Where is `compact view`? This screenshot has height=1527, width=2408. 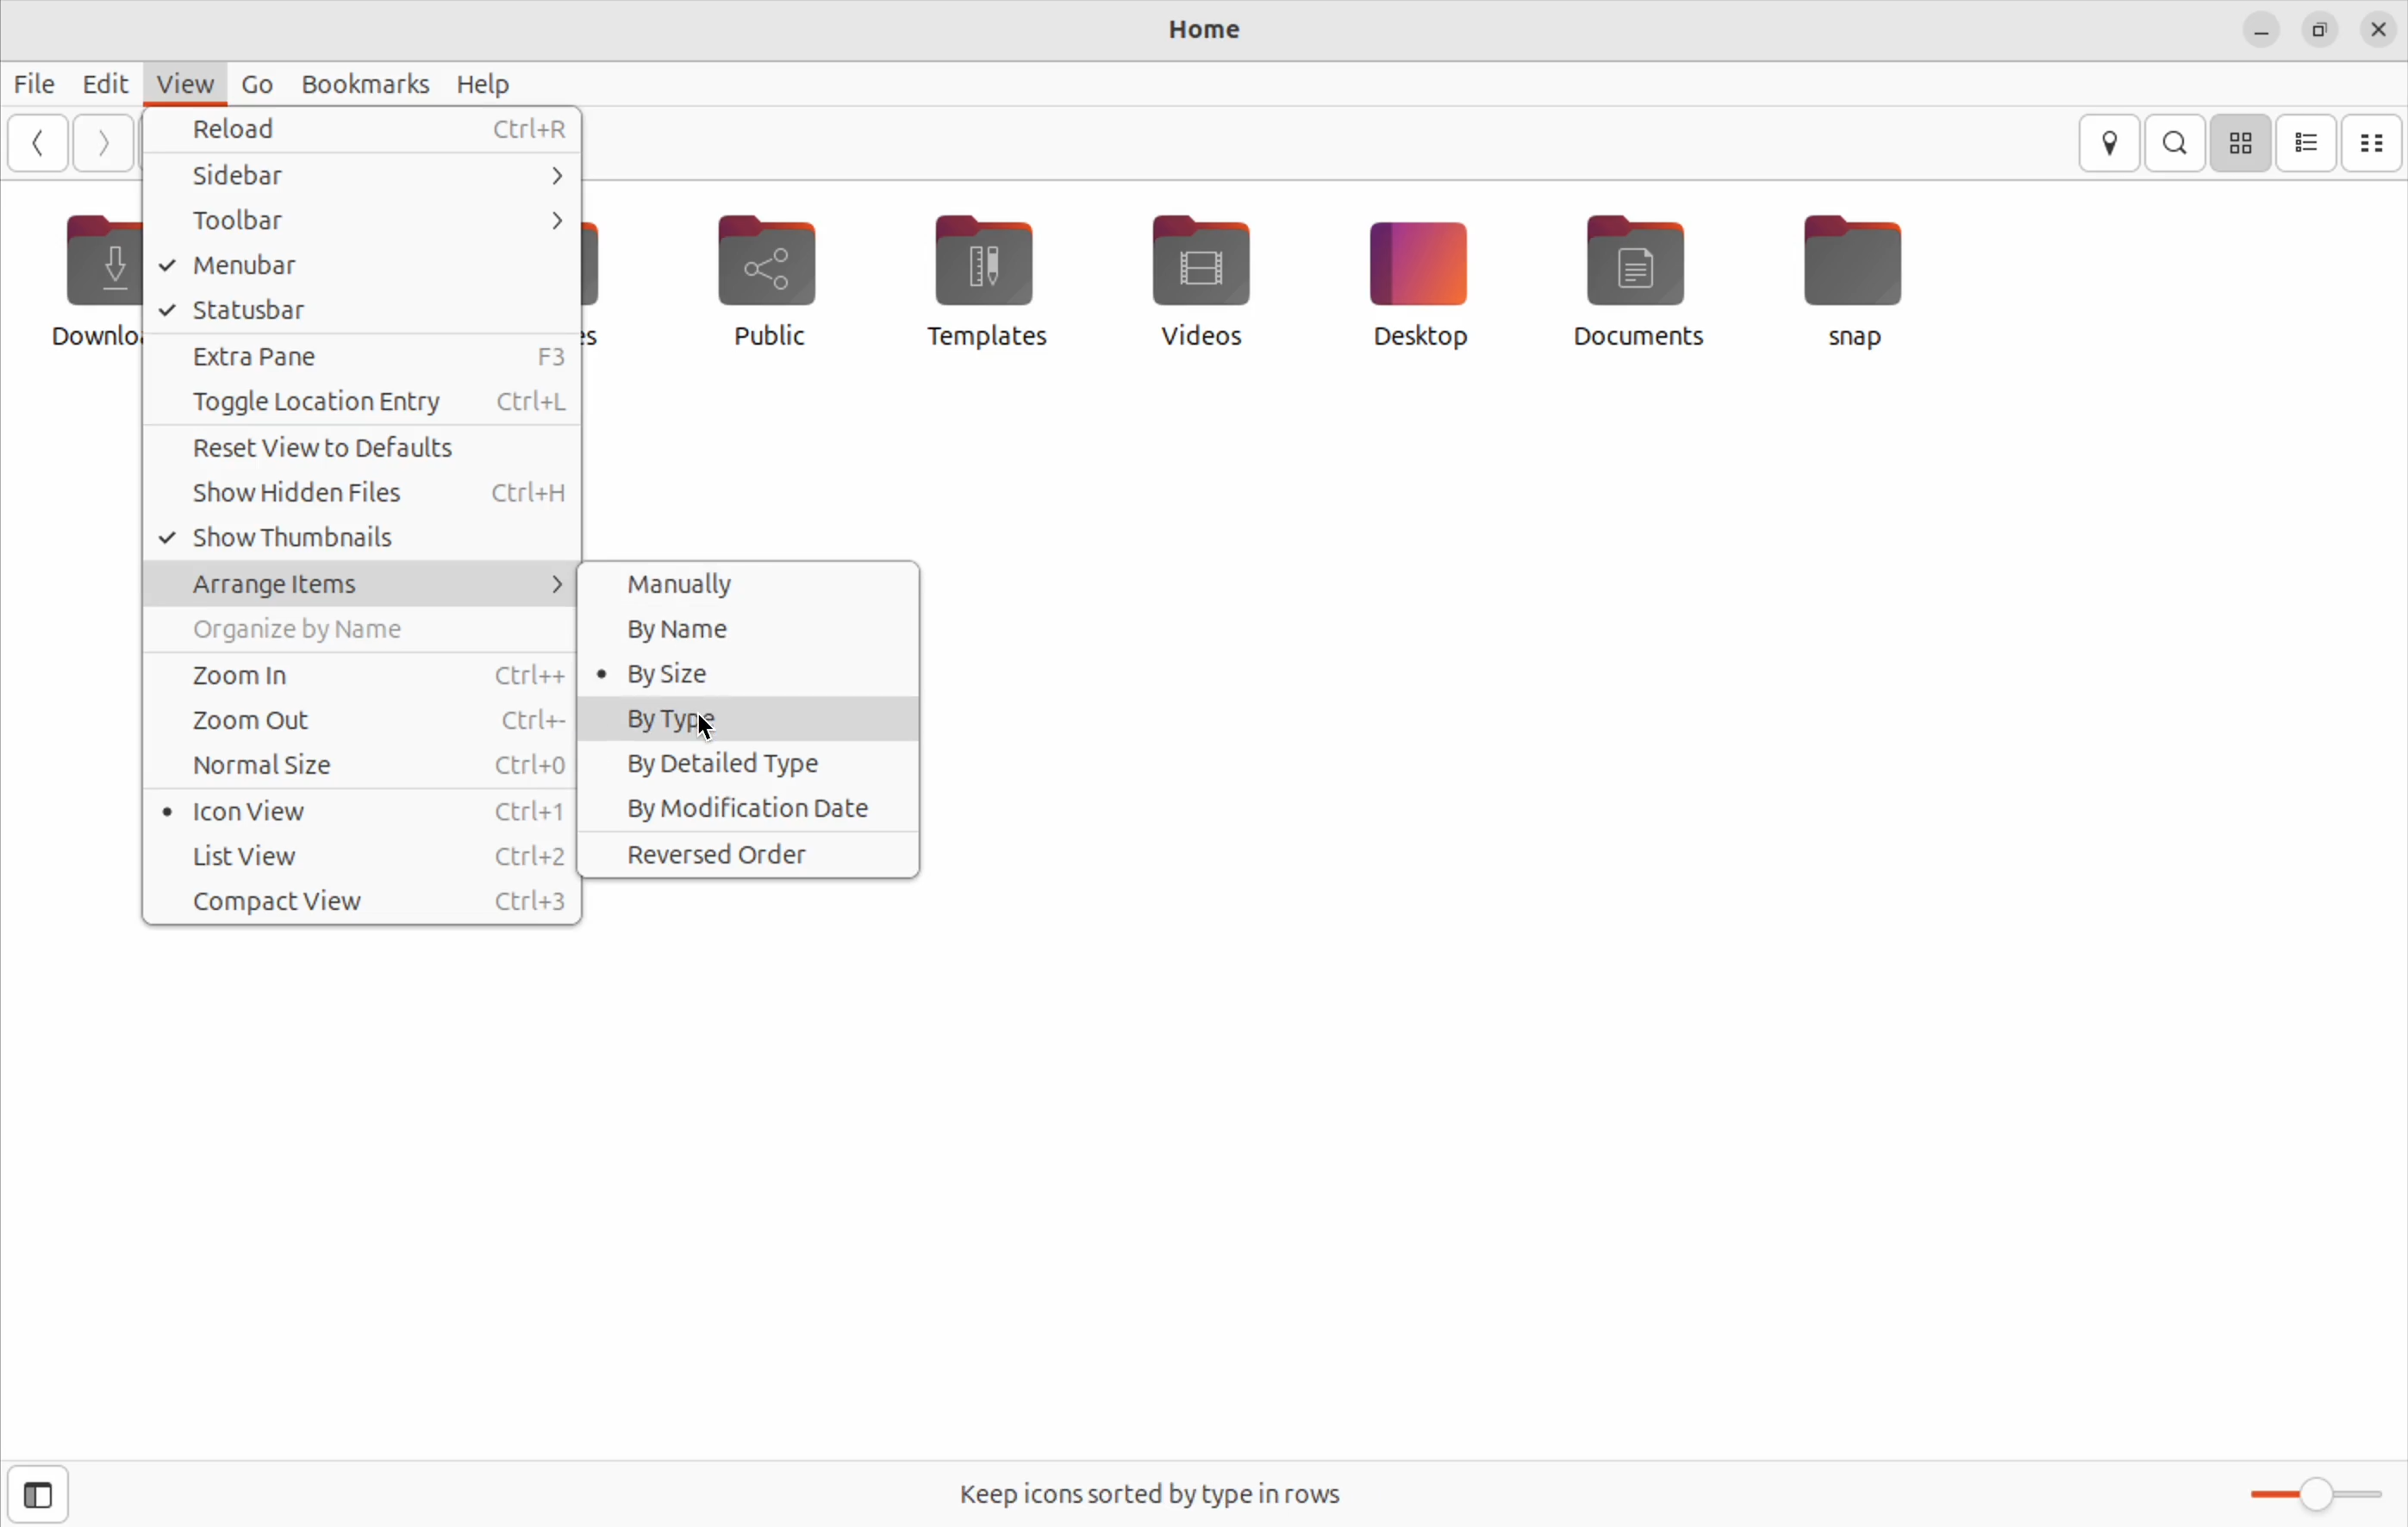 compact view is located at coordinates (2374, 142).